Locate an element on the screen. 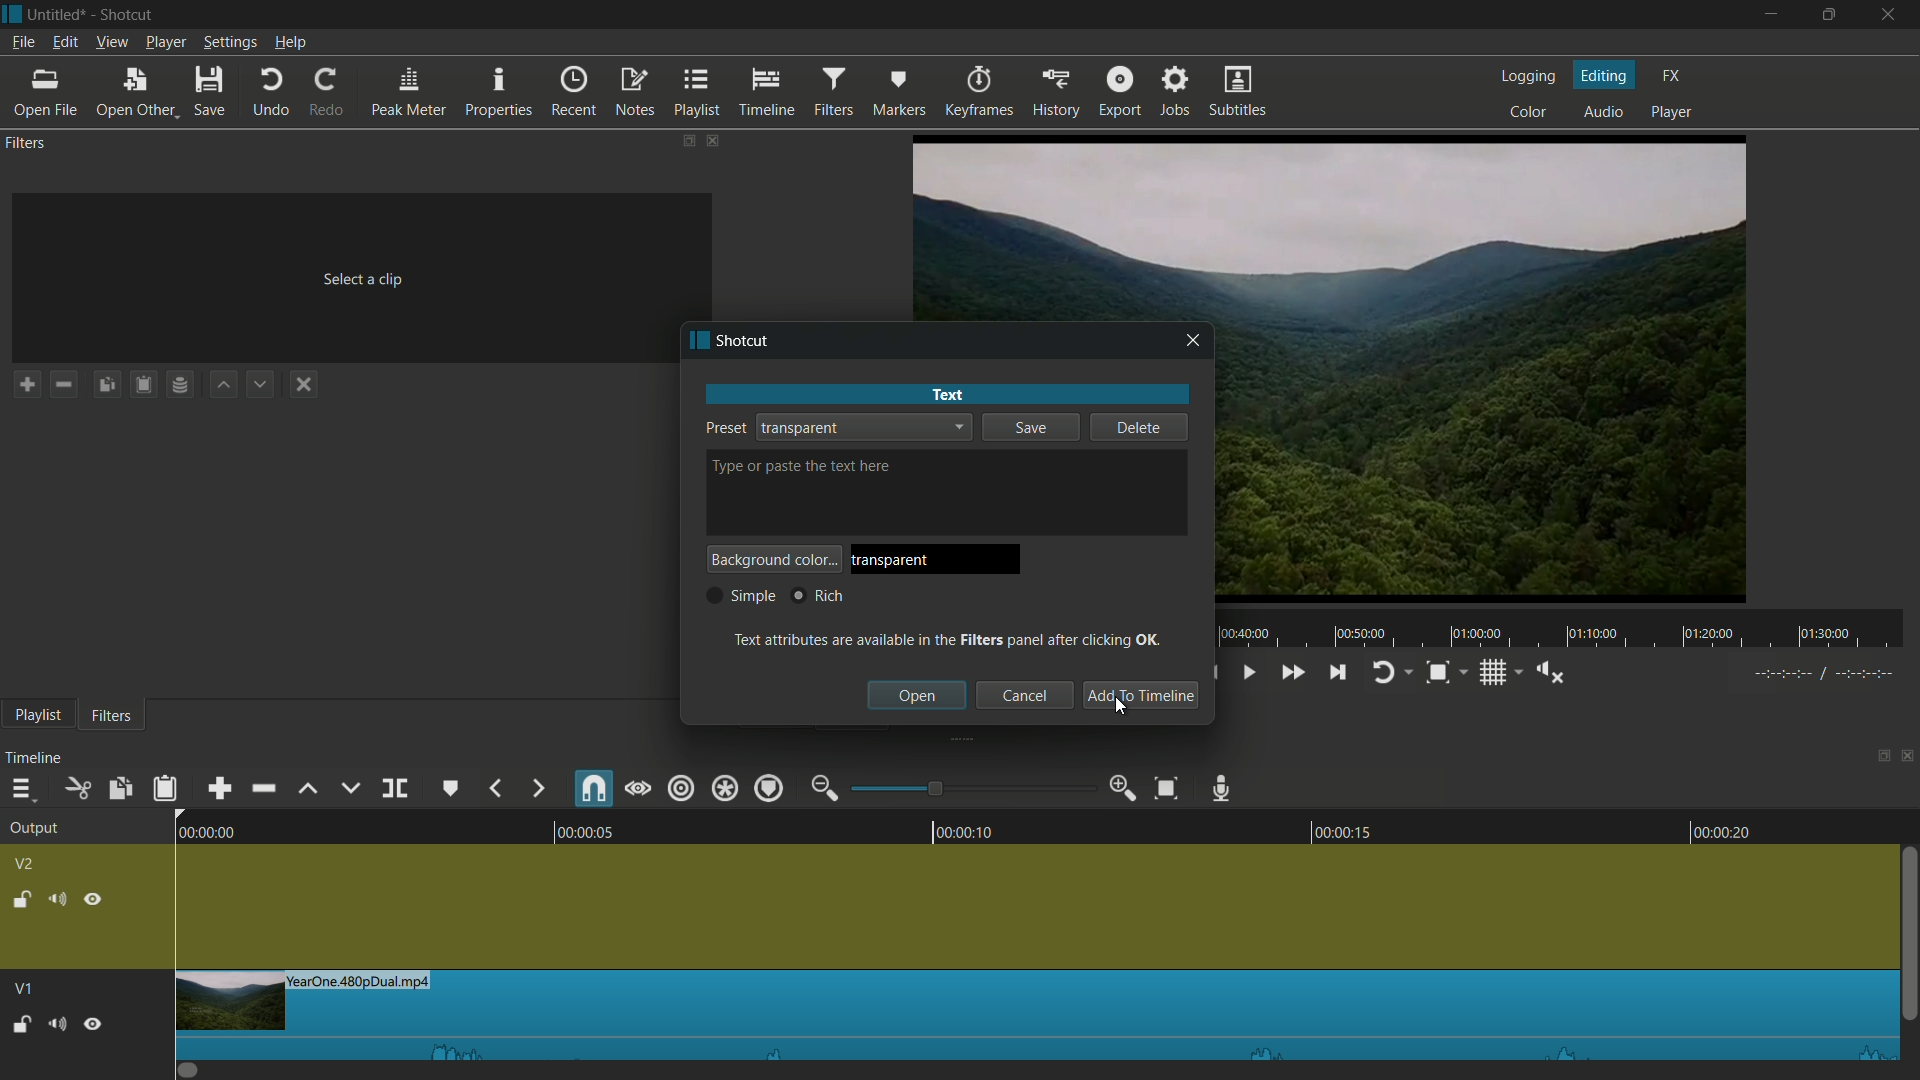  zoom in is located at coordinates (1124, 789).